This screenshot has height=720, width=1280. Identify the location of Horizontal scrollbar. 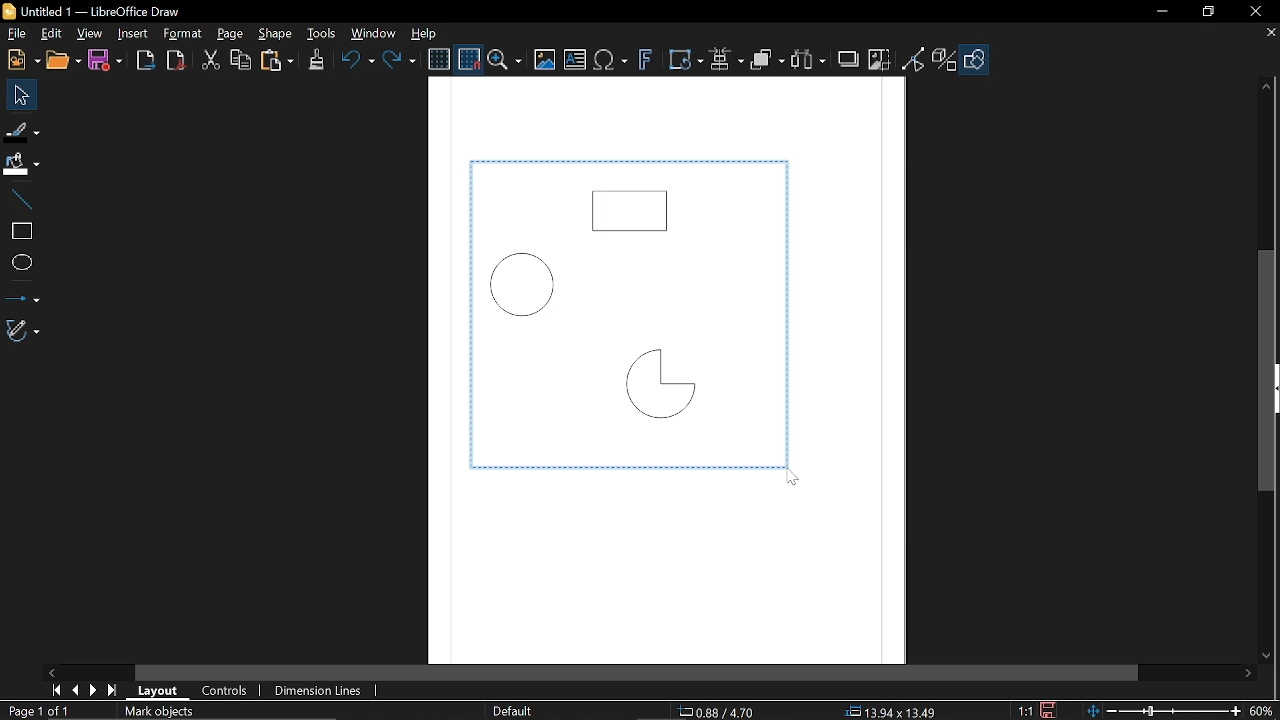
(638, 672).